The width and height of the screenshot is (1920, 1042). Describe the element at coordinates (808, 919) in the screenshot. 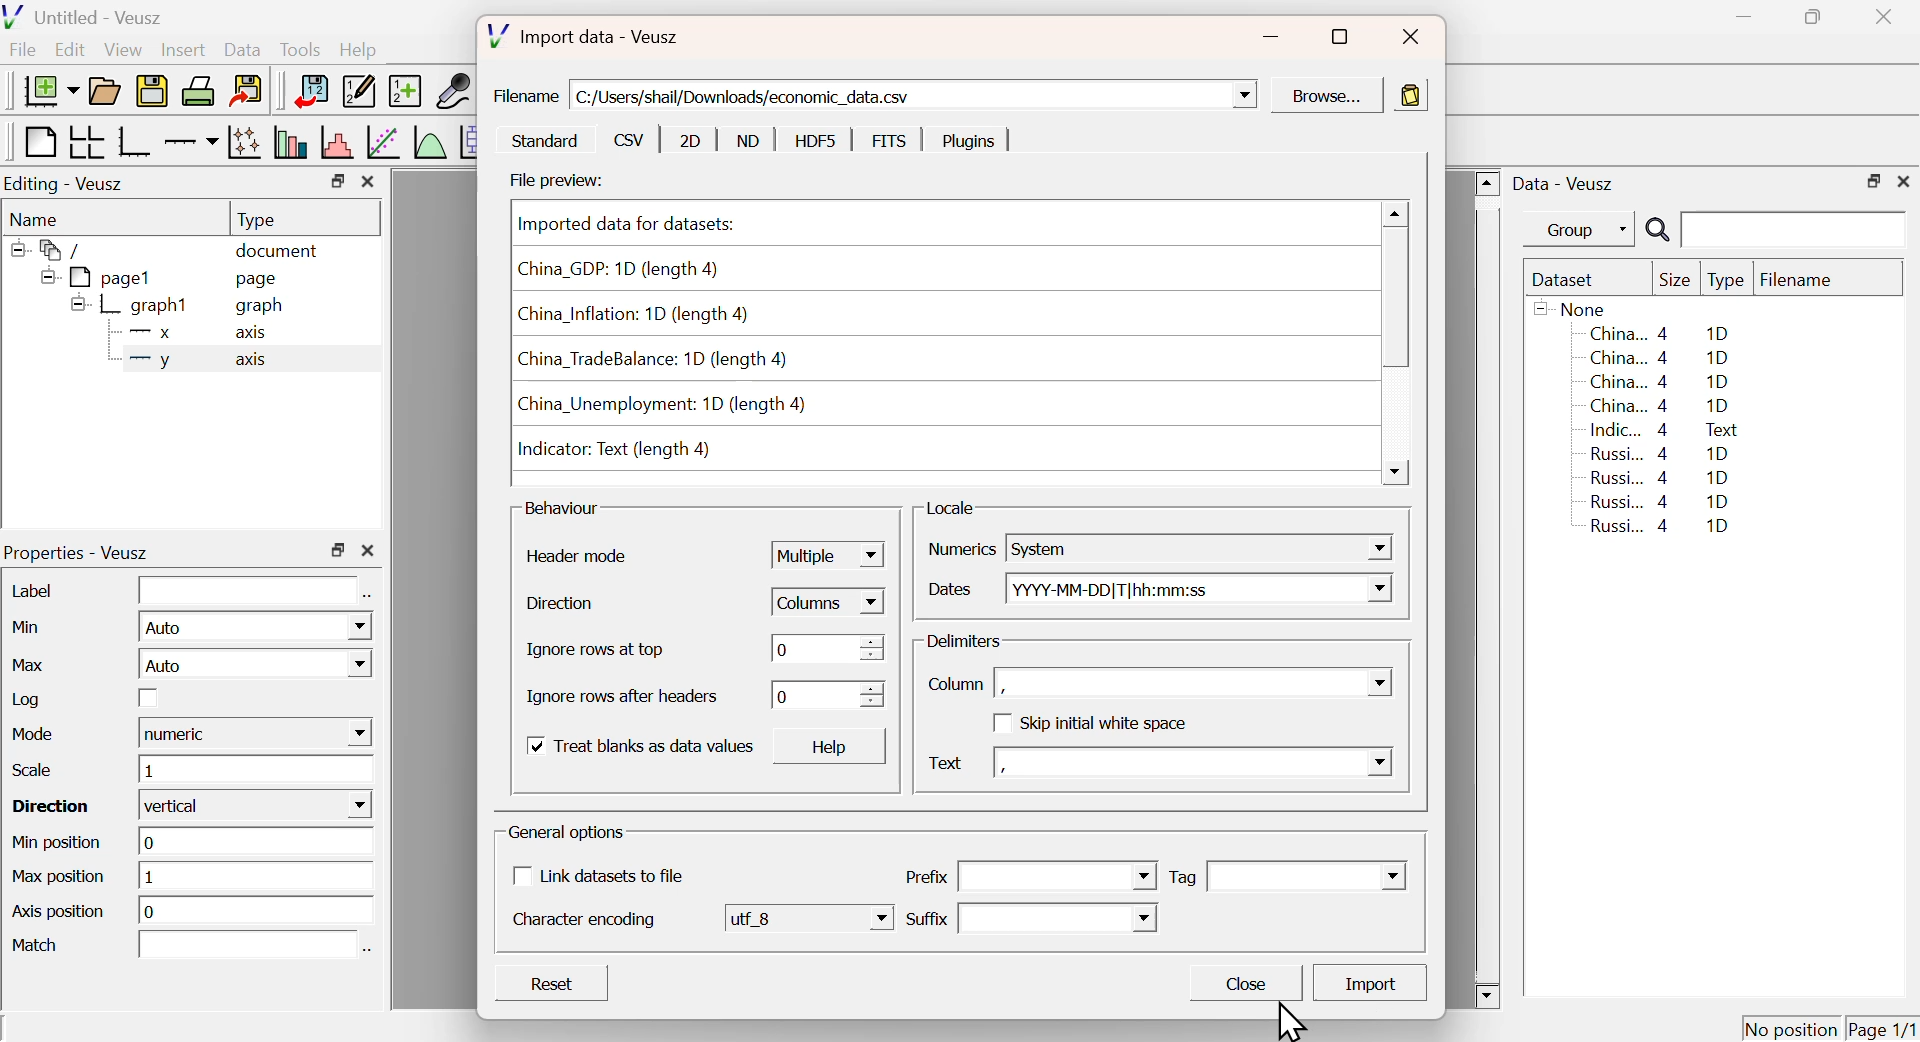

I see `utf 8 ` at that location.